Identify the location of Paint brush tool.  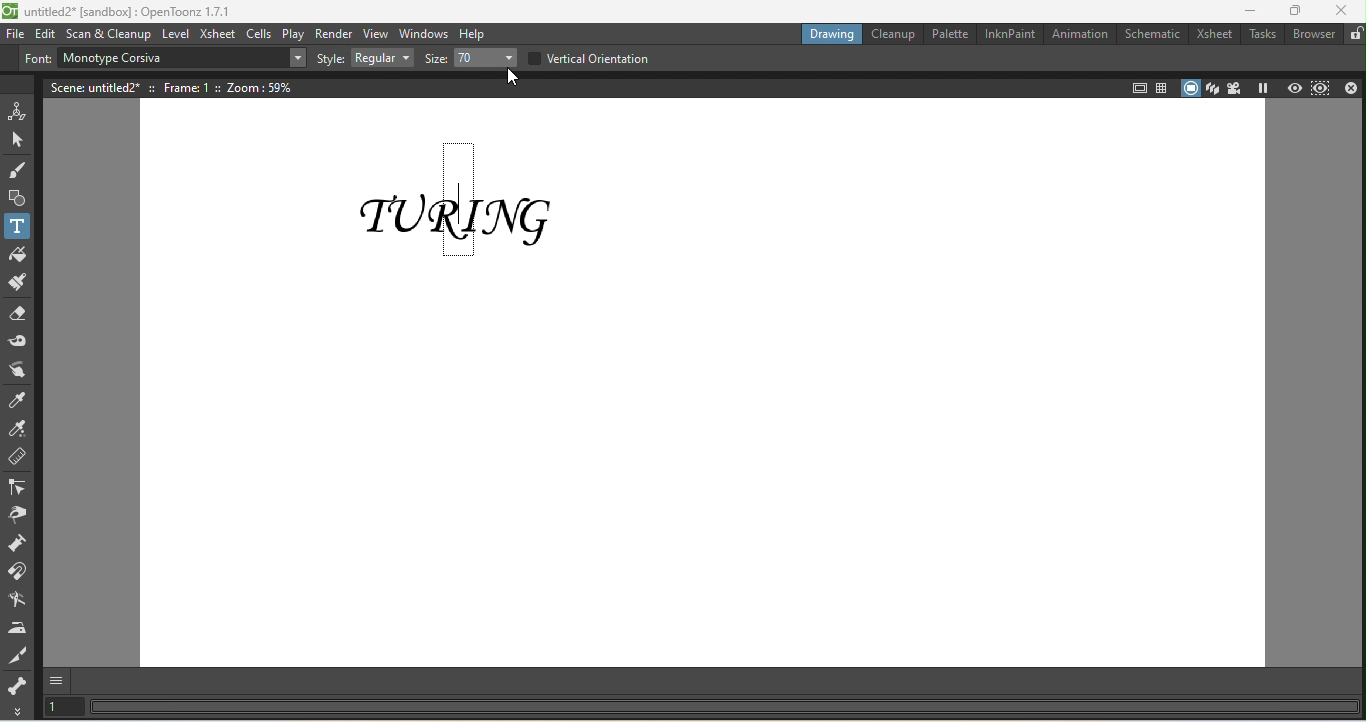
(17, 281).